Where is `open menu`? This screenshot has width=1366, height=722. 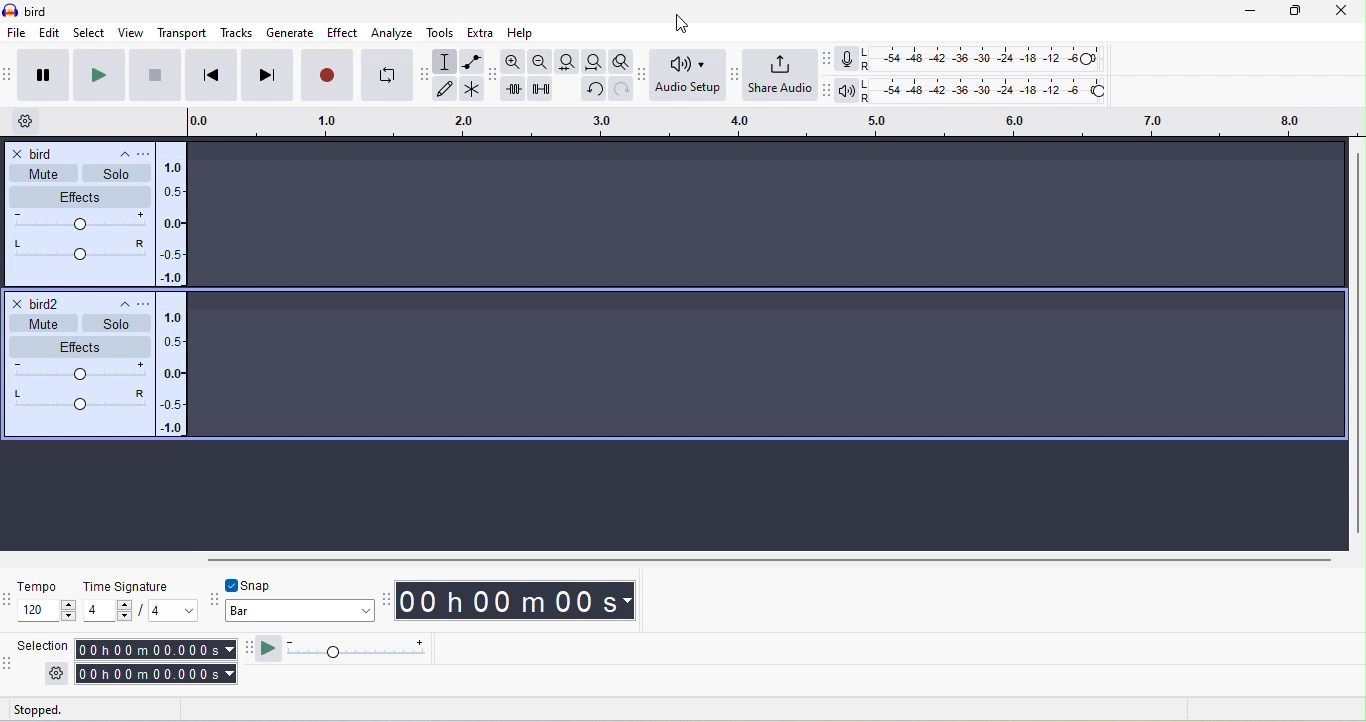 open menu is located at coordinates (143, 152).